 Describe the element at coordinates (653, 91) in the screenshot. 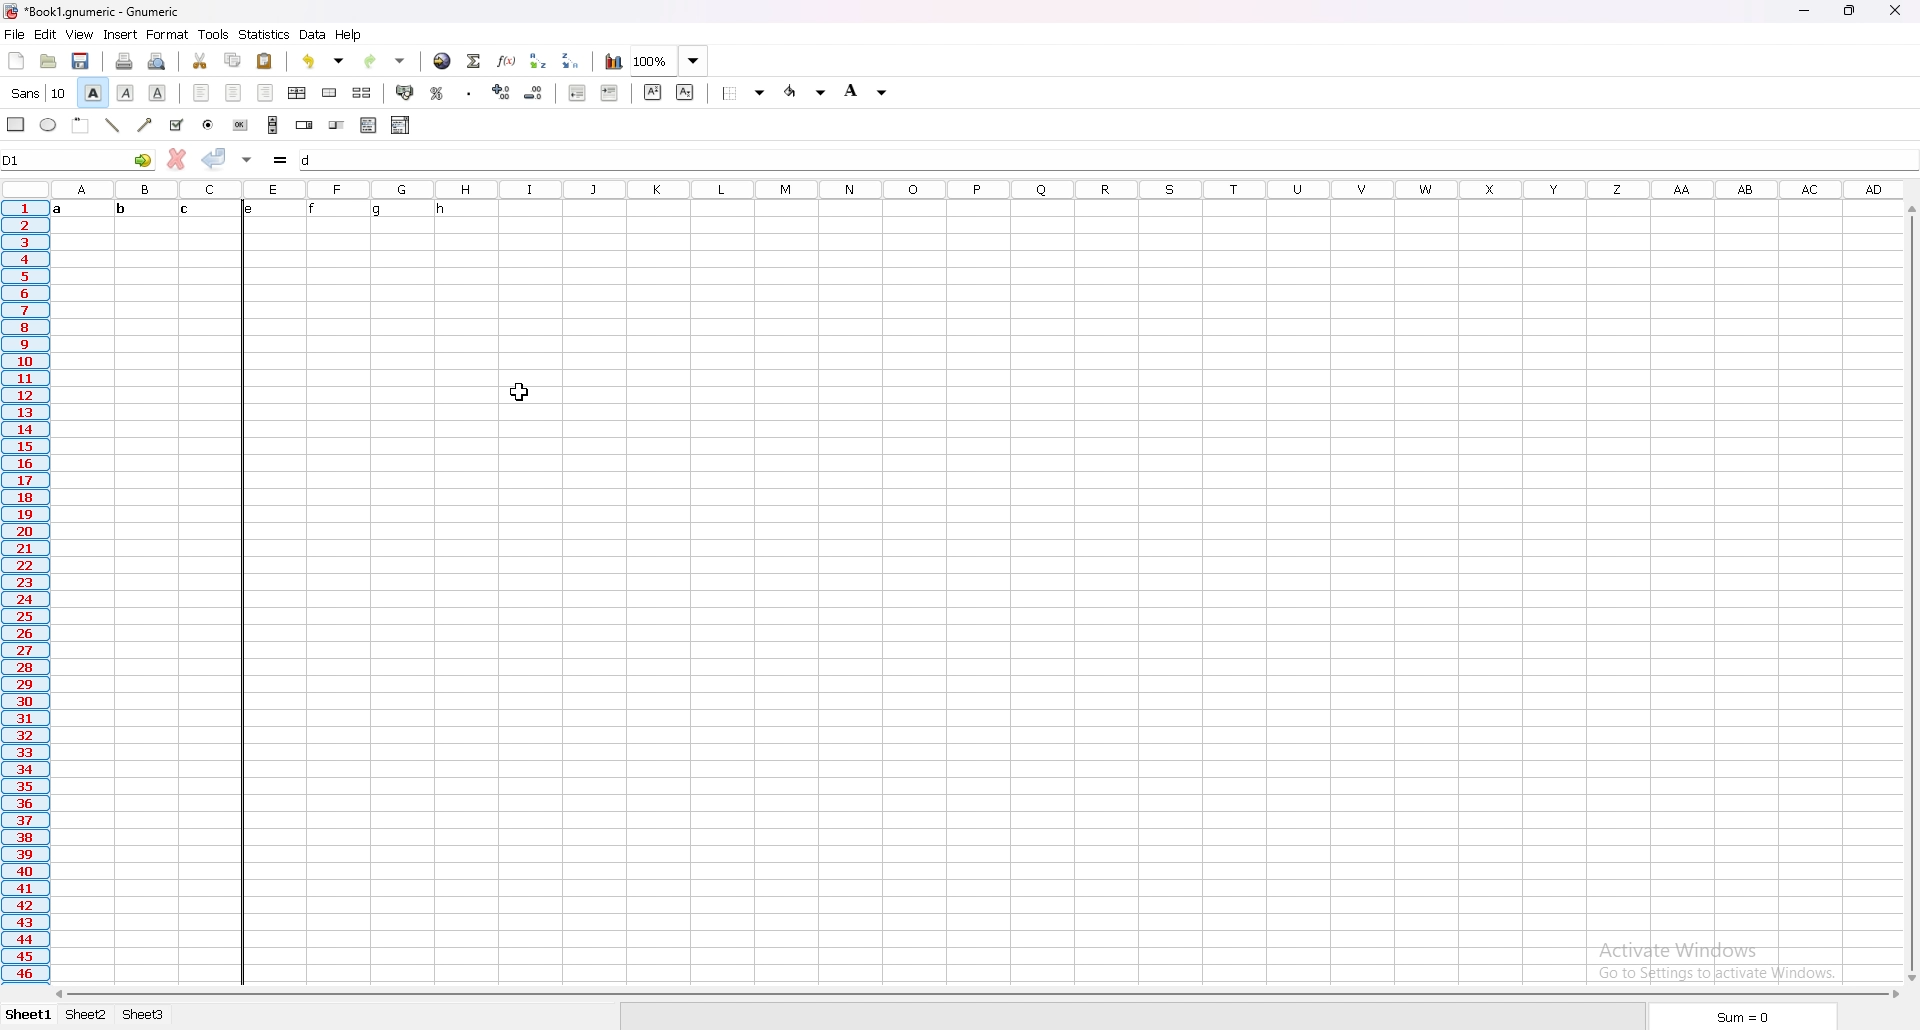

I see `superscript` at that location.